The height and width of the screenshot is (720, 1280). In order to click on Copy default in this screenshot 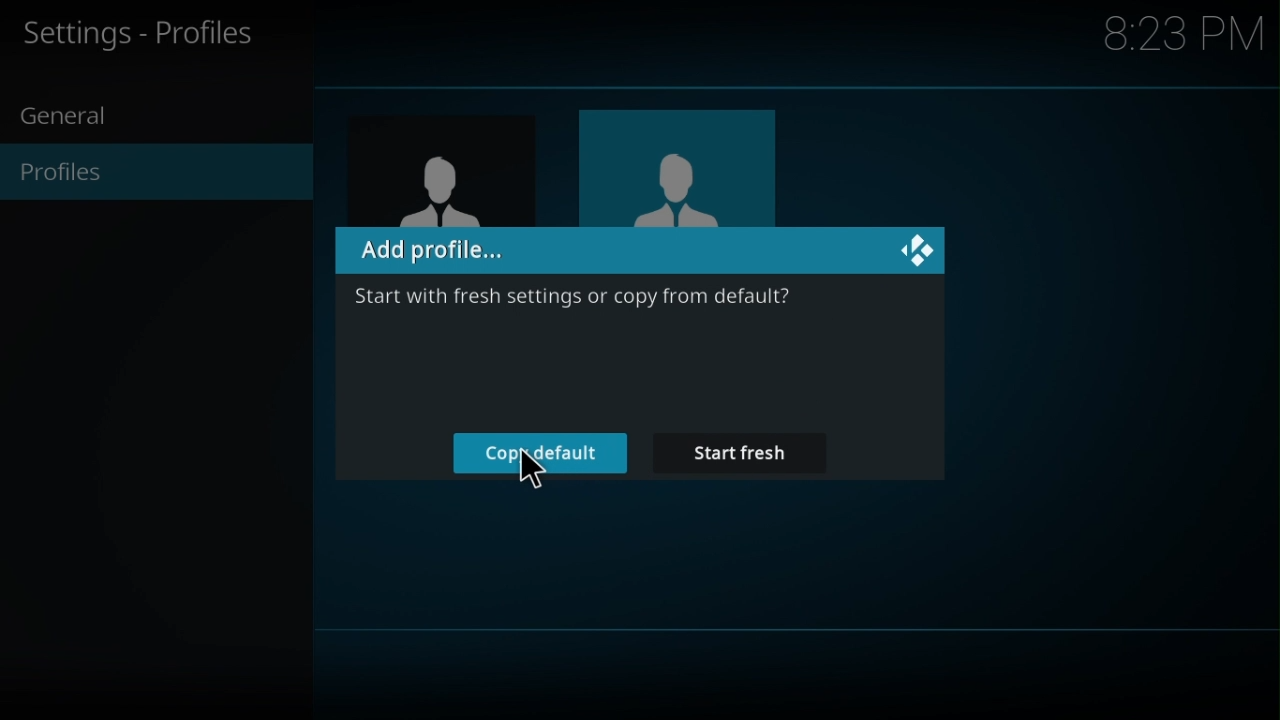, I will do `click(539, 453)`.